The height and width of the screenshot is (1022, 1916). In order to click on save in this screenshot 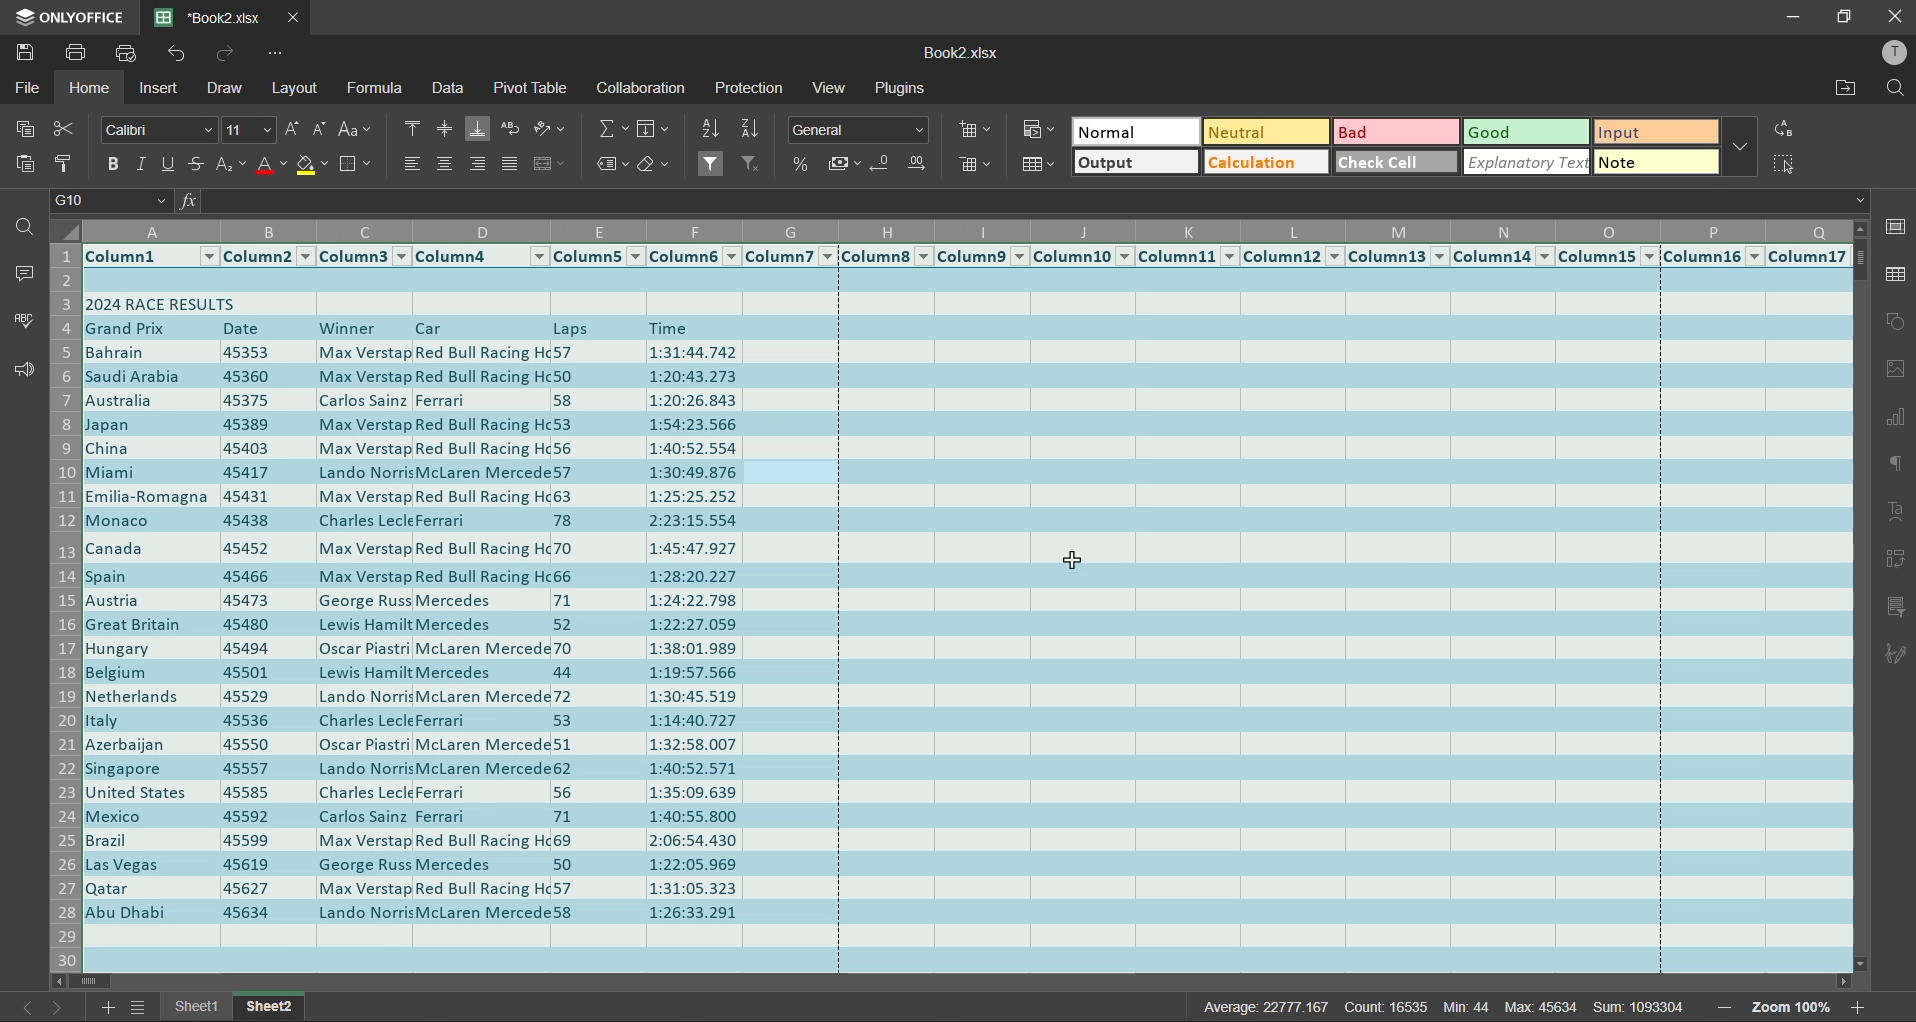, I will do `click(28, 55)`.